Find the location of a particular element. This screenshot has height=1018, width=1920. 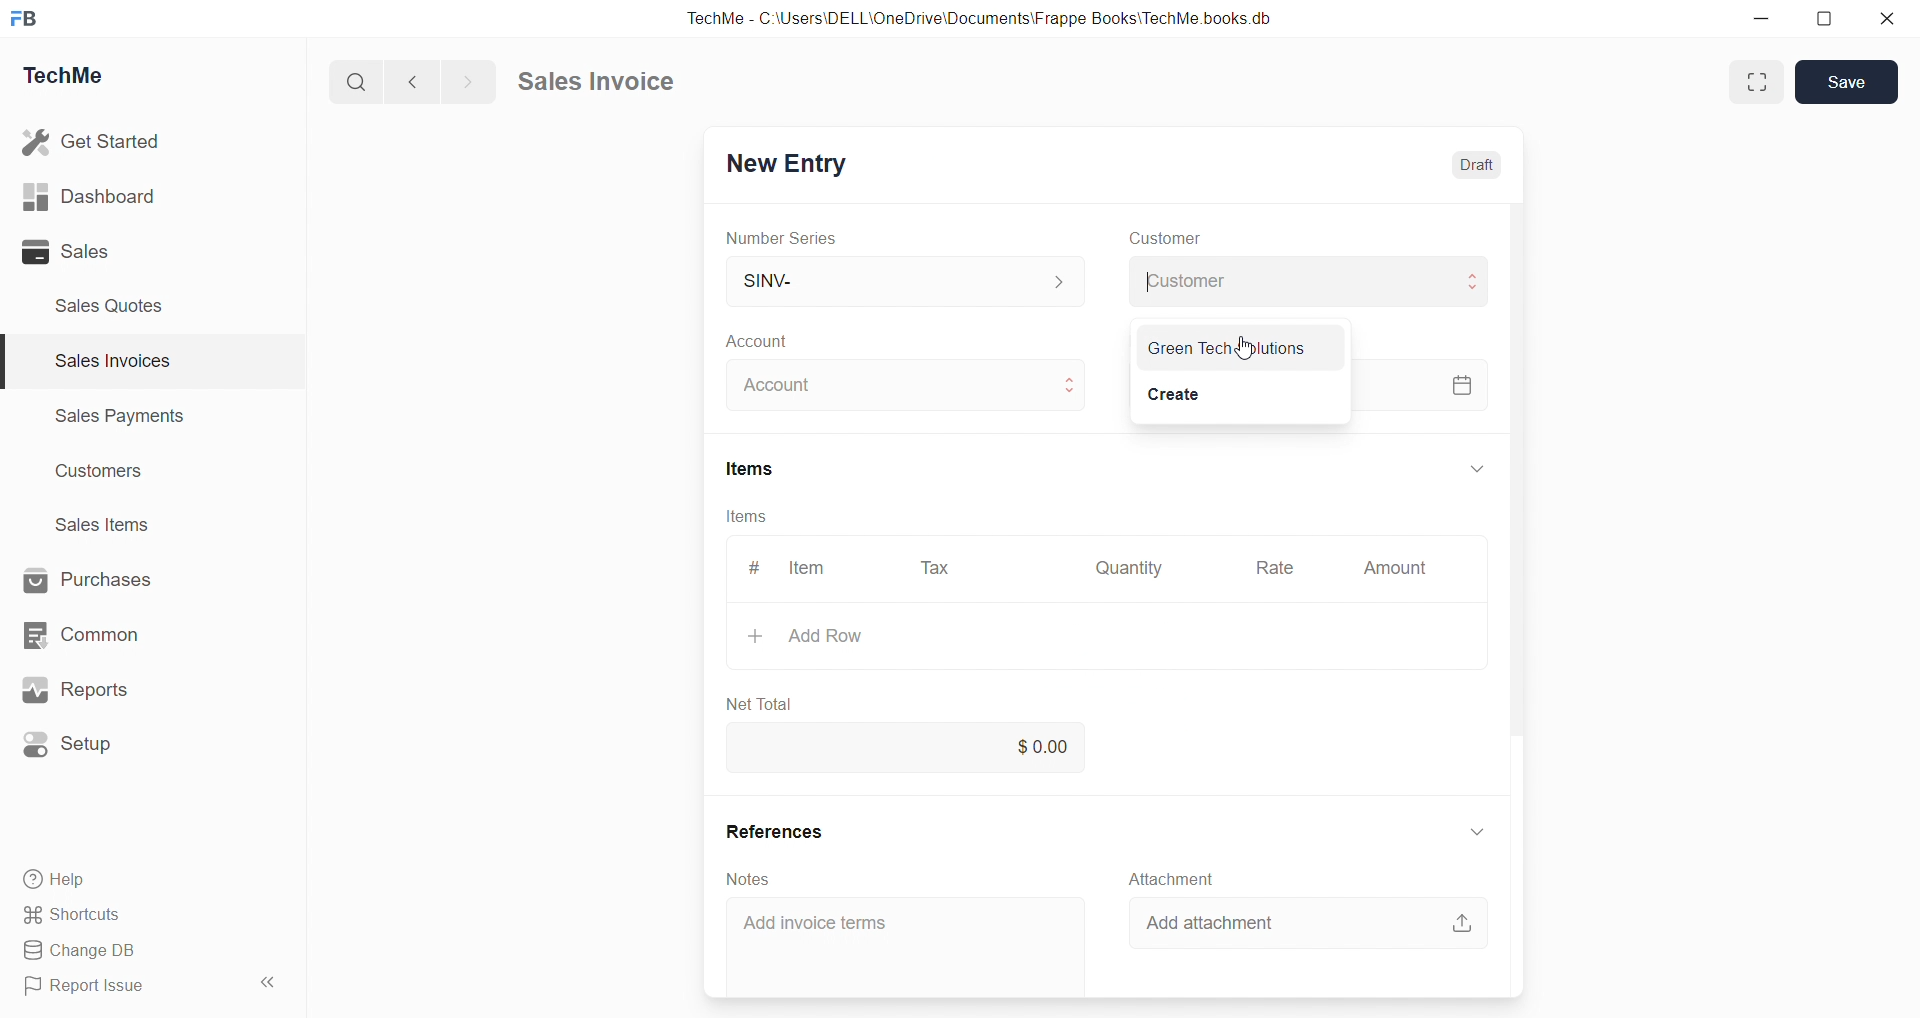

Sales invoices is located at coordinates (111, 360).